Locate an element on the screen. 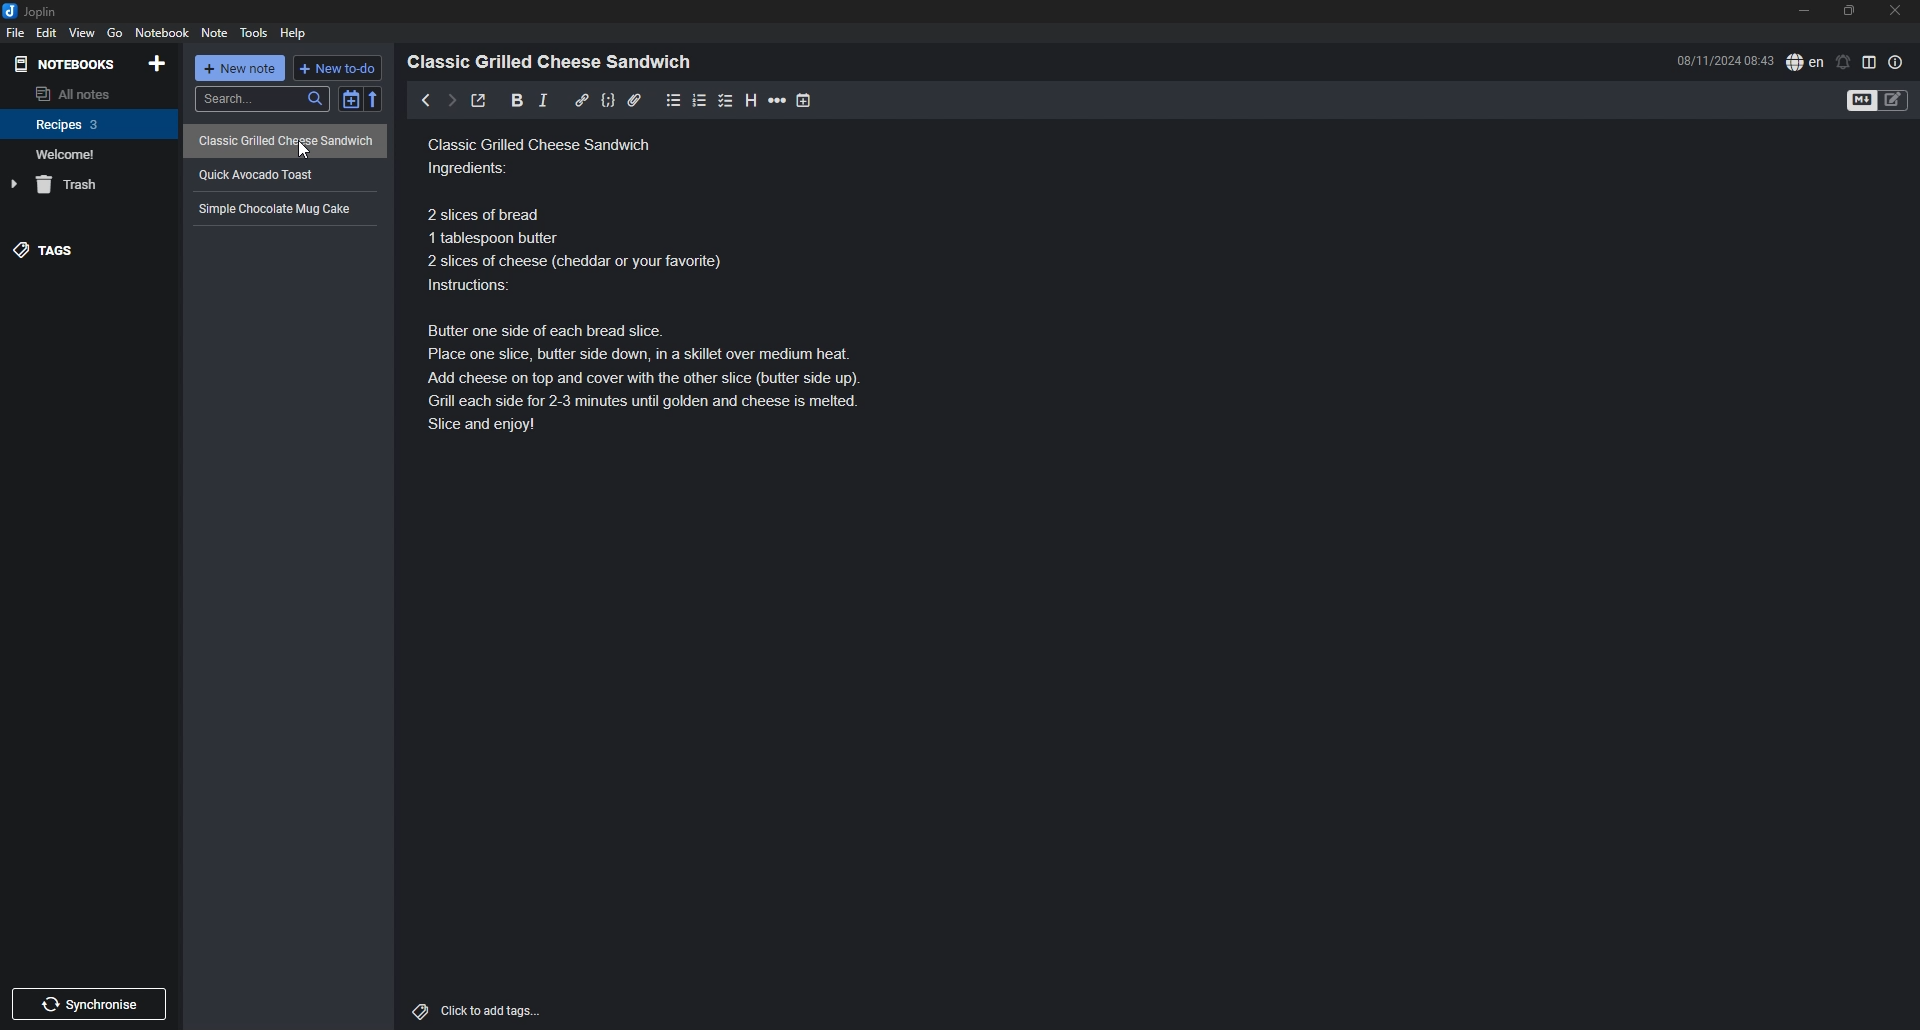  heading is located at coordinates (555, 62).